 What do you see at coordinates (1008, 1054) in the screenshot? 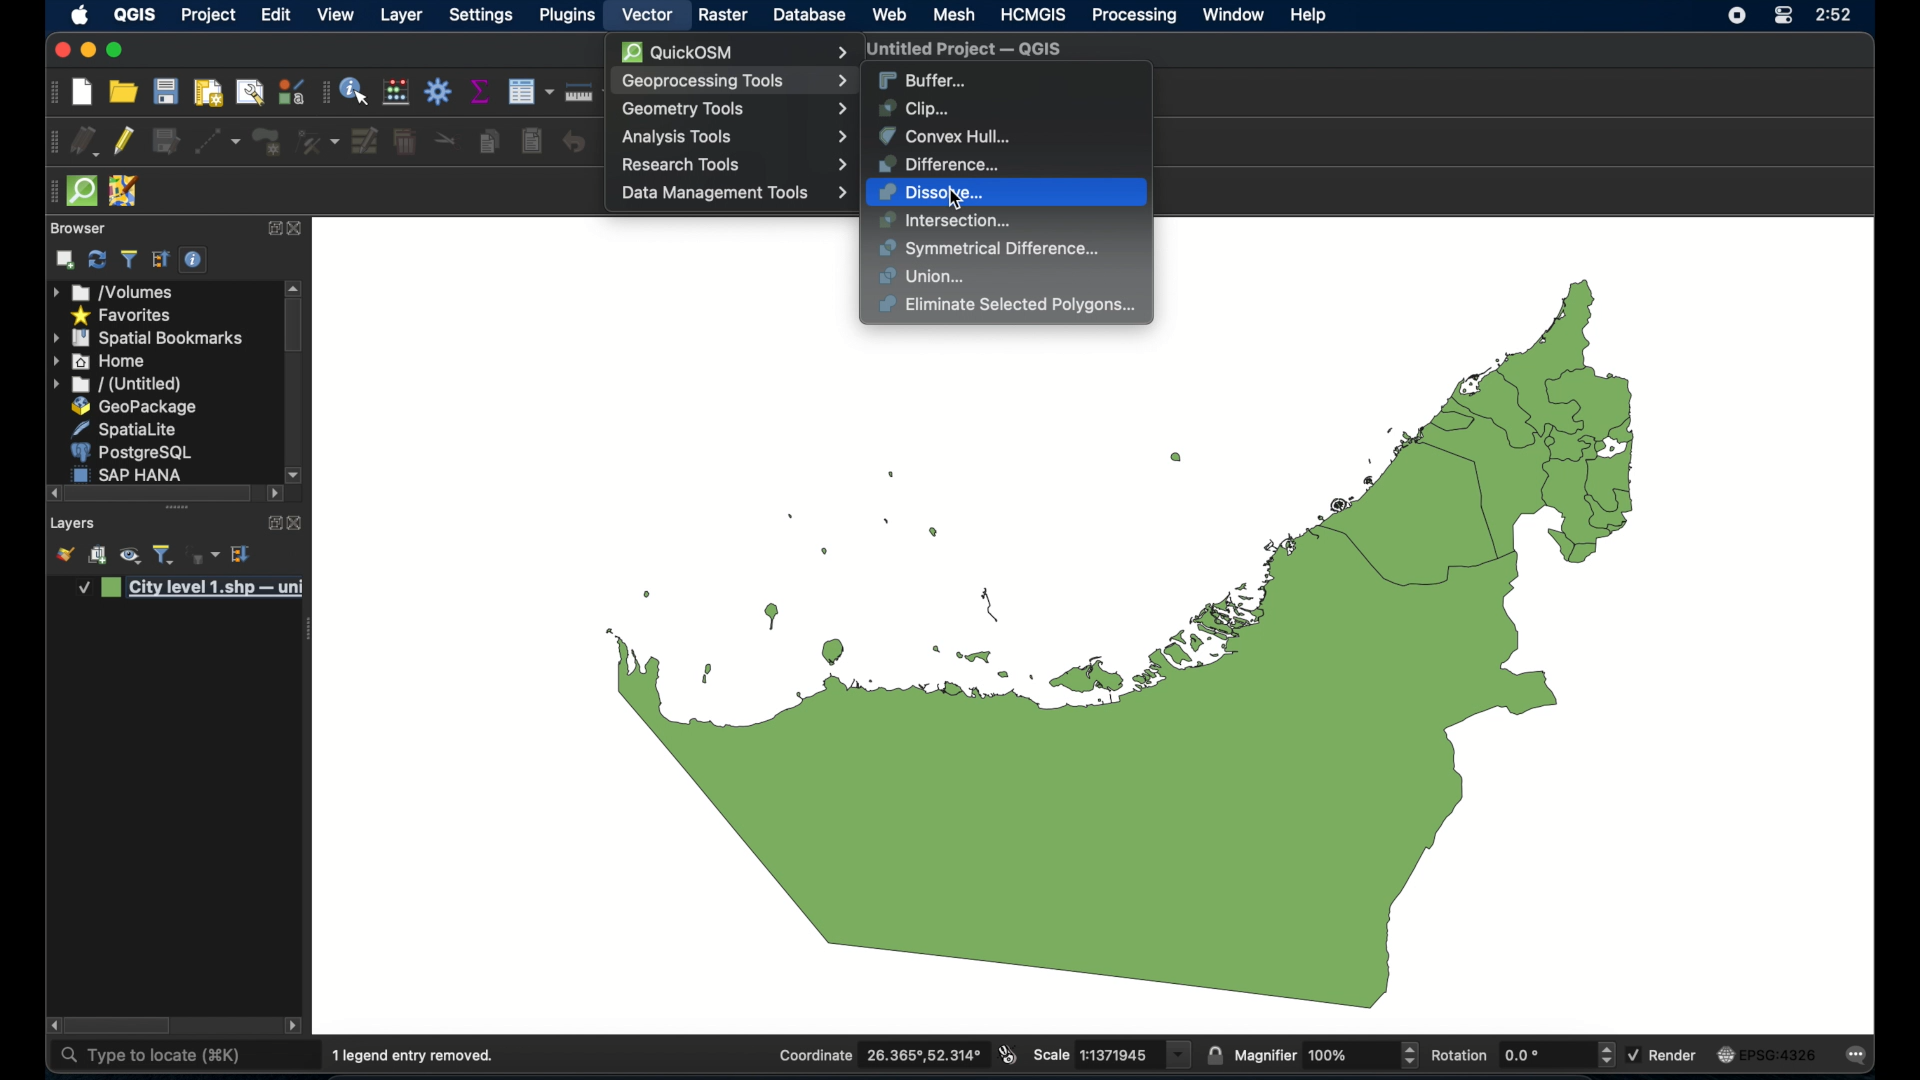
I see `toggle extents and mouse display position` at bounding box center [1008, 1054].